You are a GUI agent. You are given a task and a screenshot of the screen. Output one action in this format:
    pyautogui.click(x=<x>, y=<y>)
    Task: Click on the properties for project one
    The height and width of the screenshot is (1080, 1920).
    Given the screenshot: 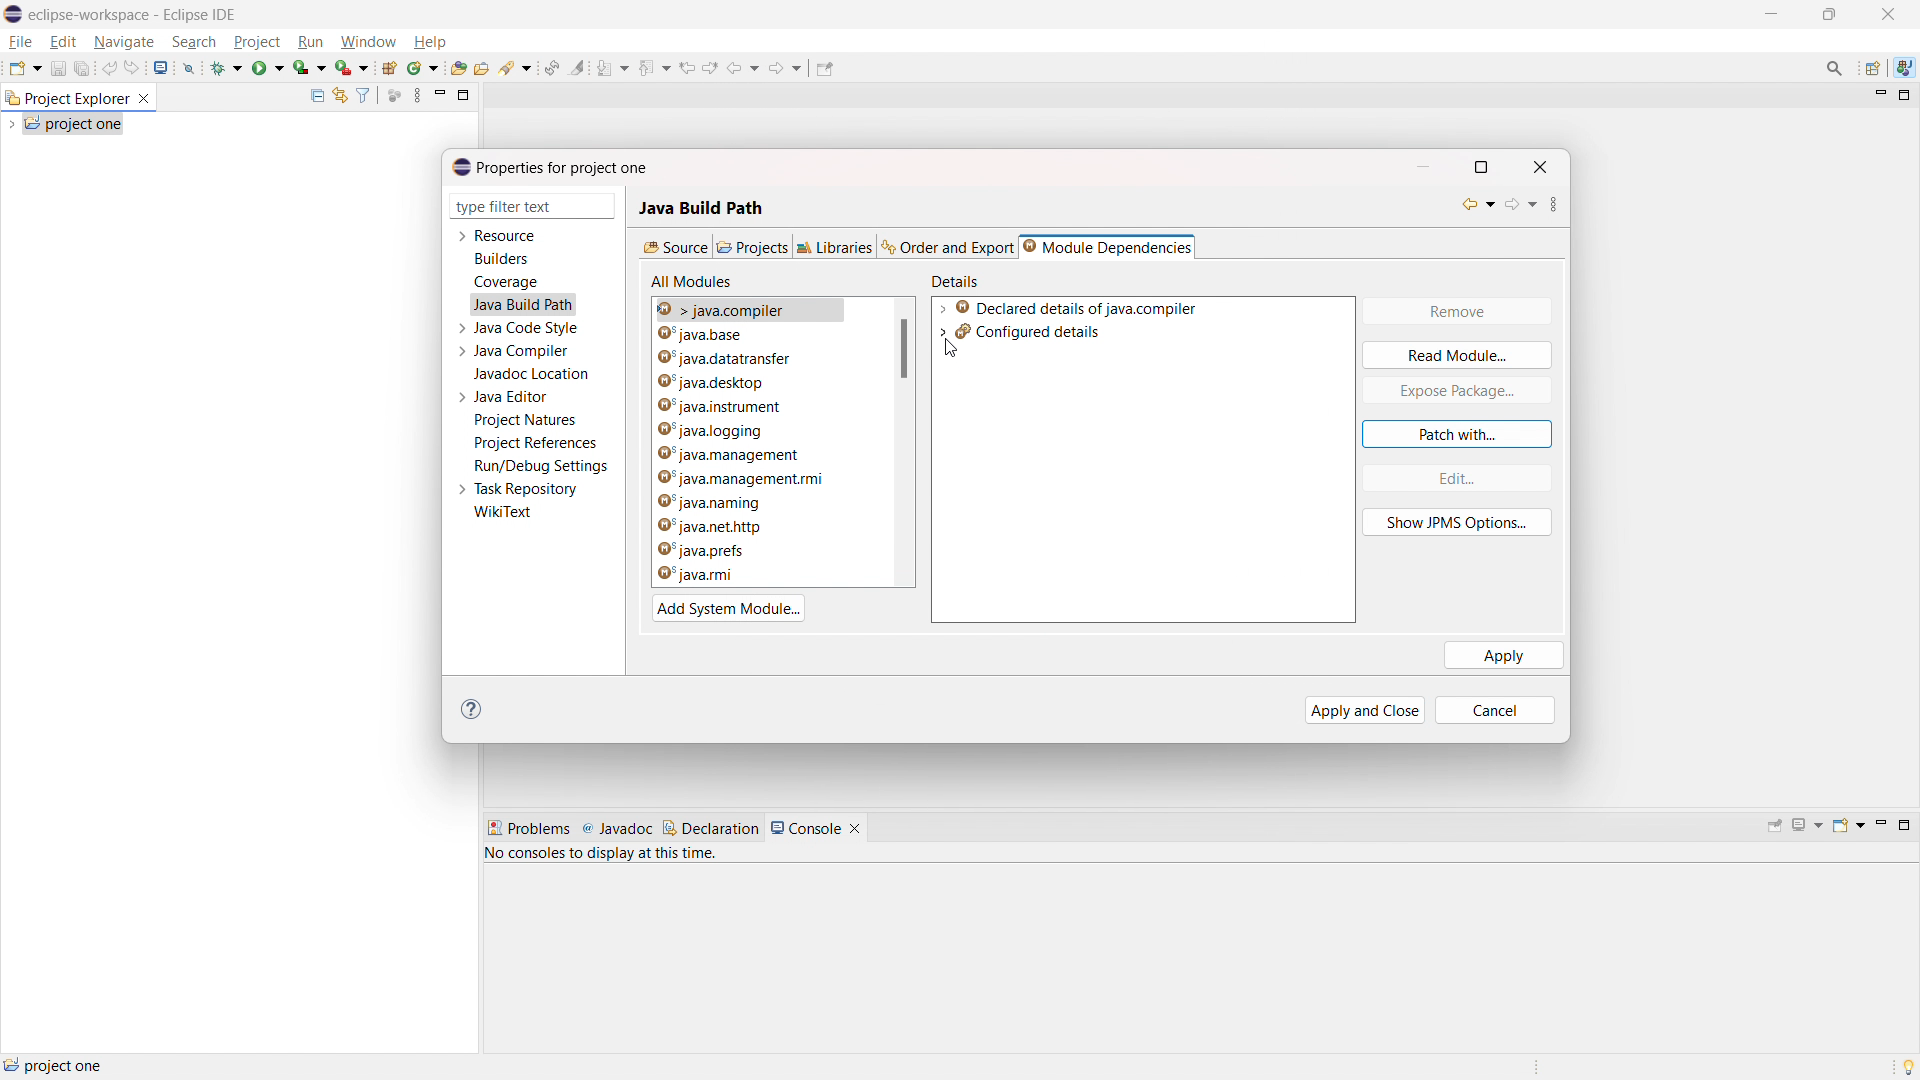 What is the action you would take?
    pyautogui.click(x=551, y=167)
    